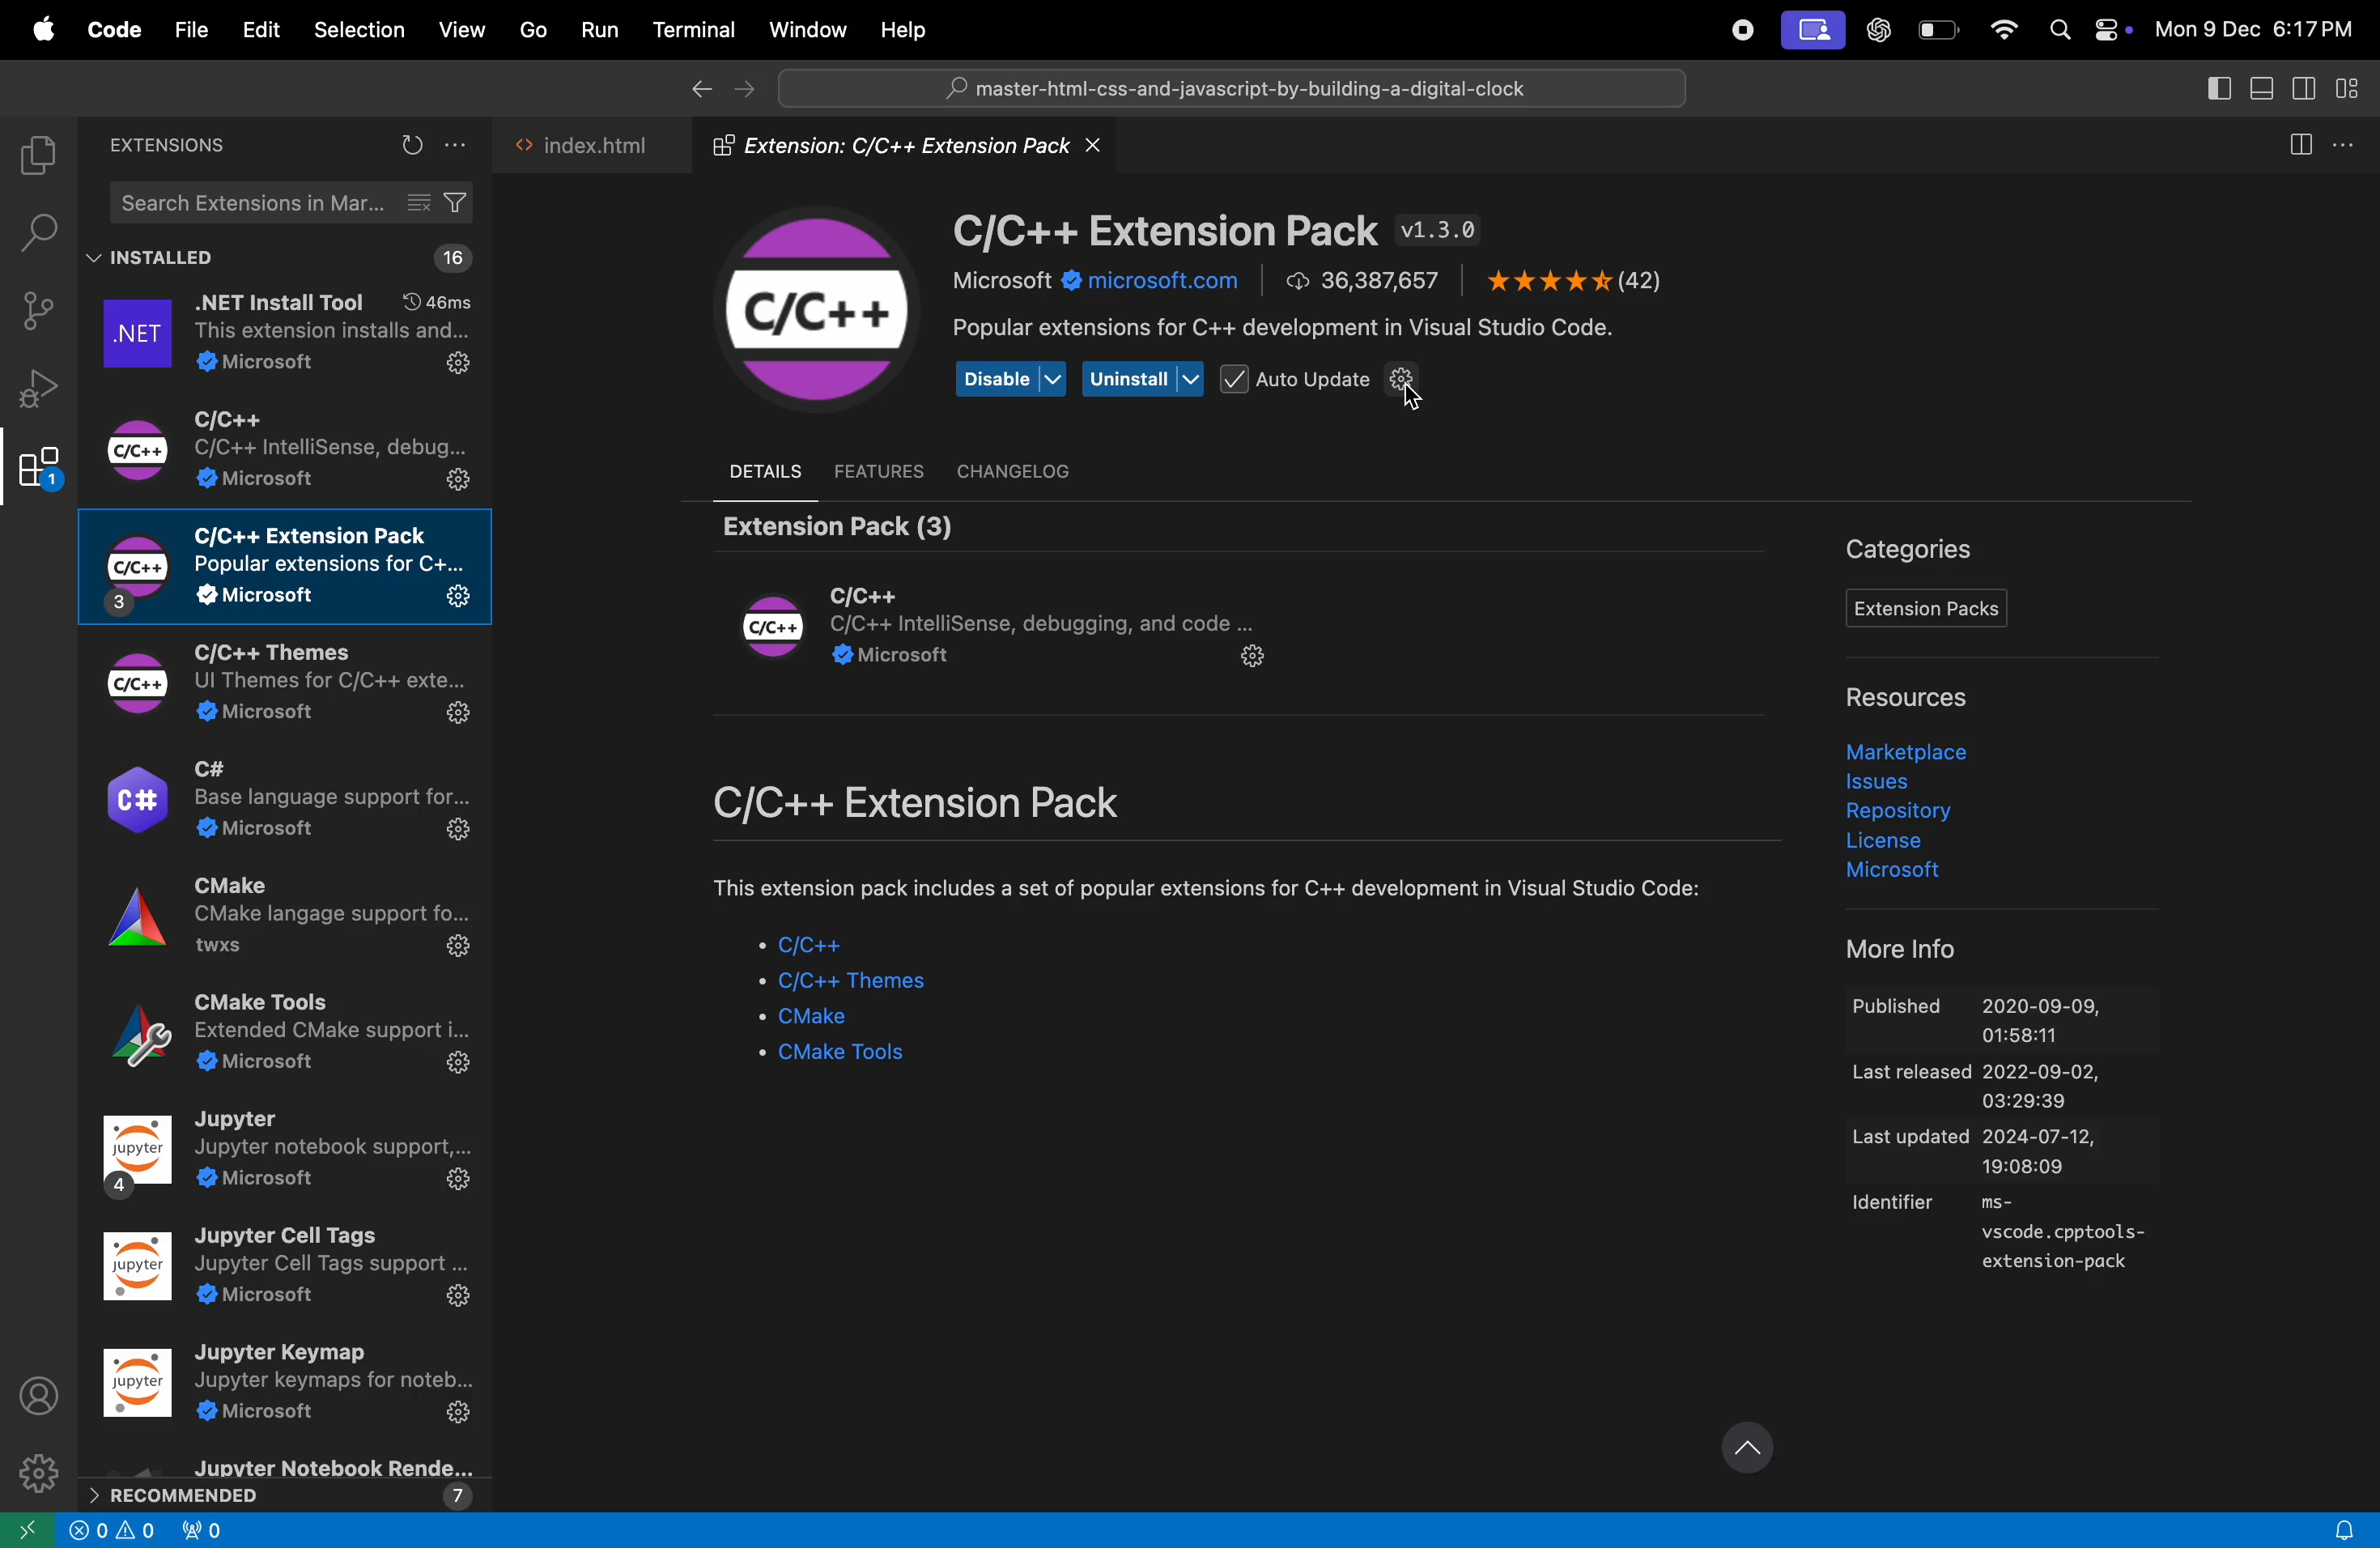  Describe the element at coordinates (39, 388) in the screenshot. I see `debug` at that location.